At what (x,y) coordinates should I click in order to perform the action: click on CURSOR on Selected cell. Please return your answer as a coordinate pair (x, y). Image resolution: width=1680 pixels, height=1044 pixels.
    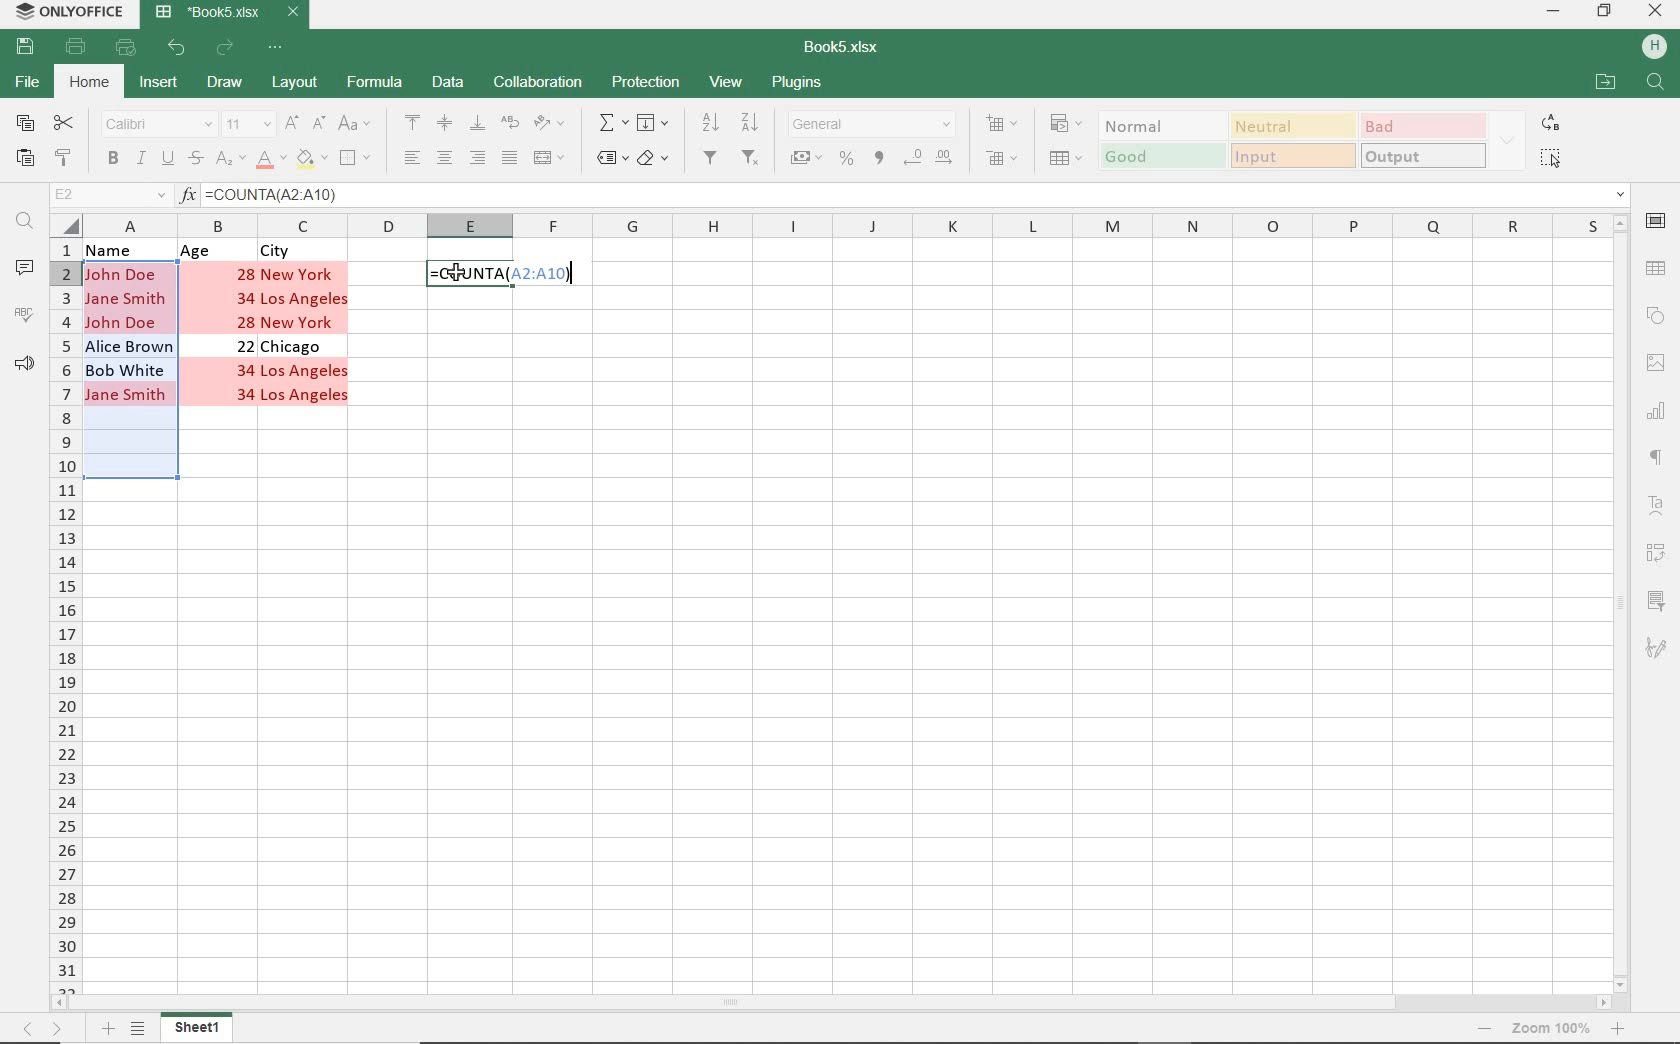
    Looking at the image, I should click on (457, 275).